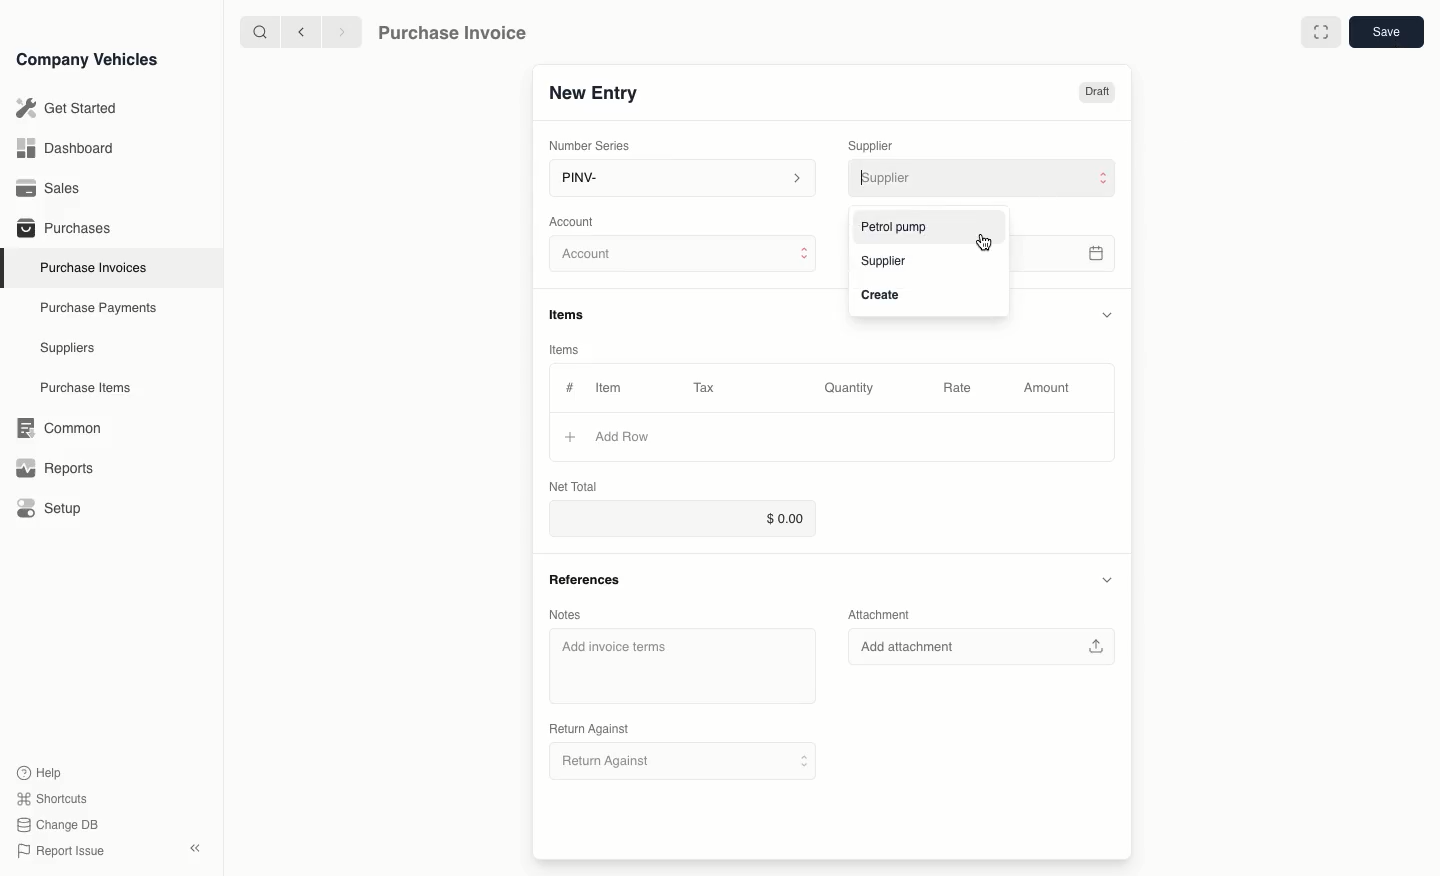 The image size is (1440, 876). What do you see at coordinates (852, 388) in the screenshot?
I see `Quantity` at bounding box center [852, 388].